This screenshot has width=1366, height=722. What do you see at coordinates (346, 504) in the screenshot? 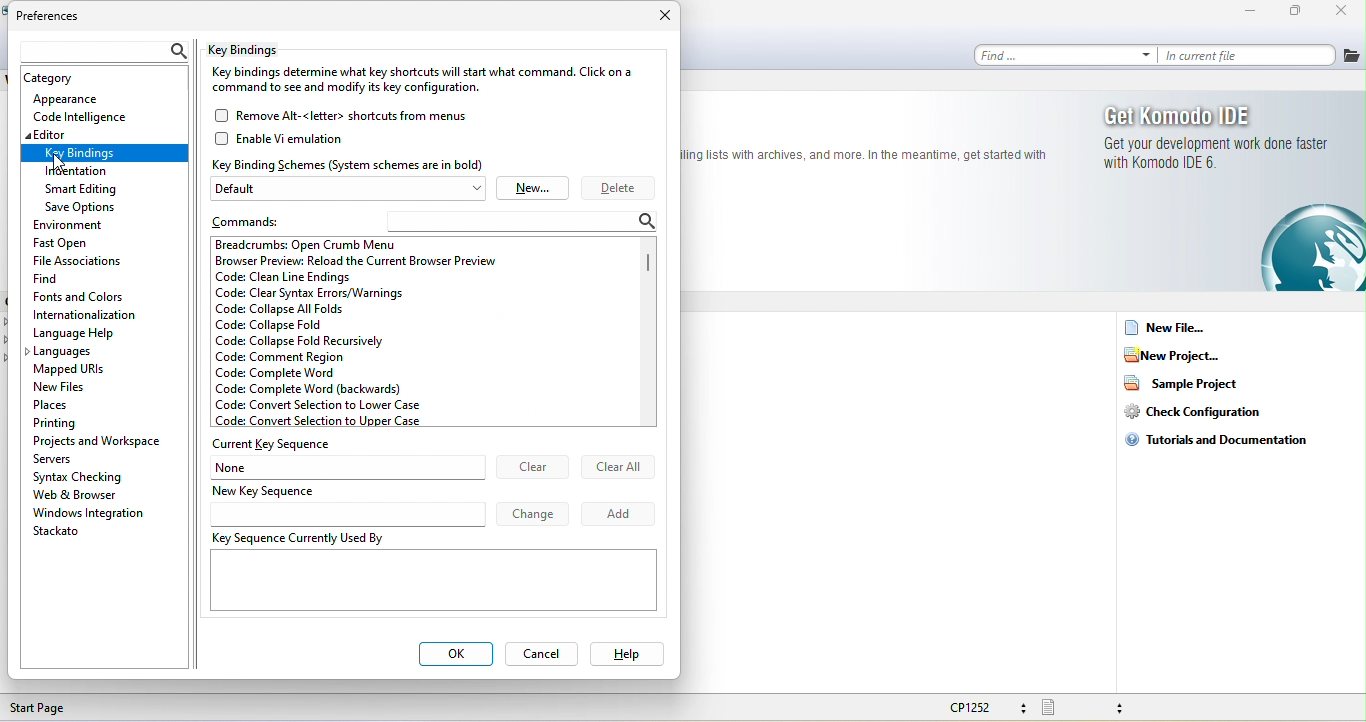
I see `new key sequence` at bounding box center [346, 504].